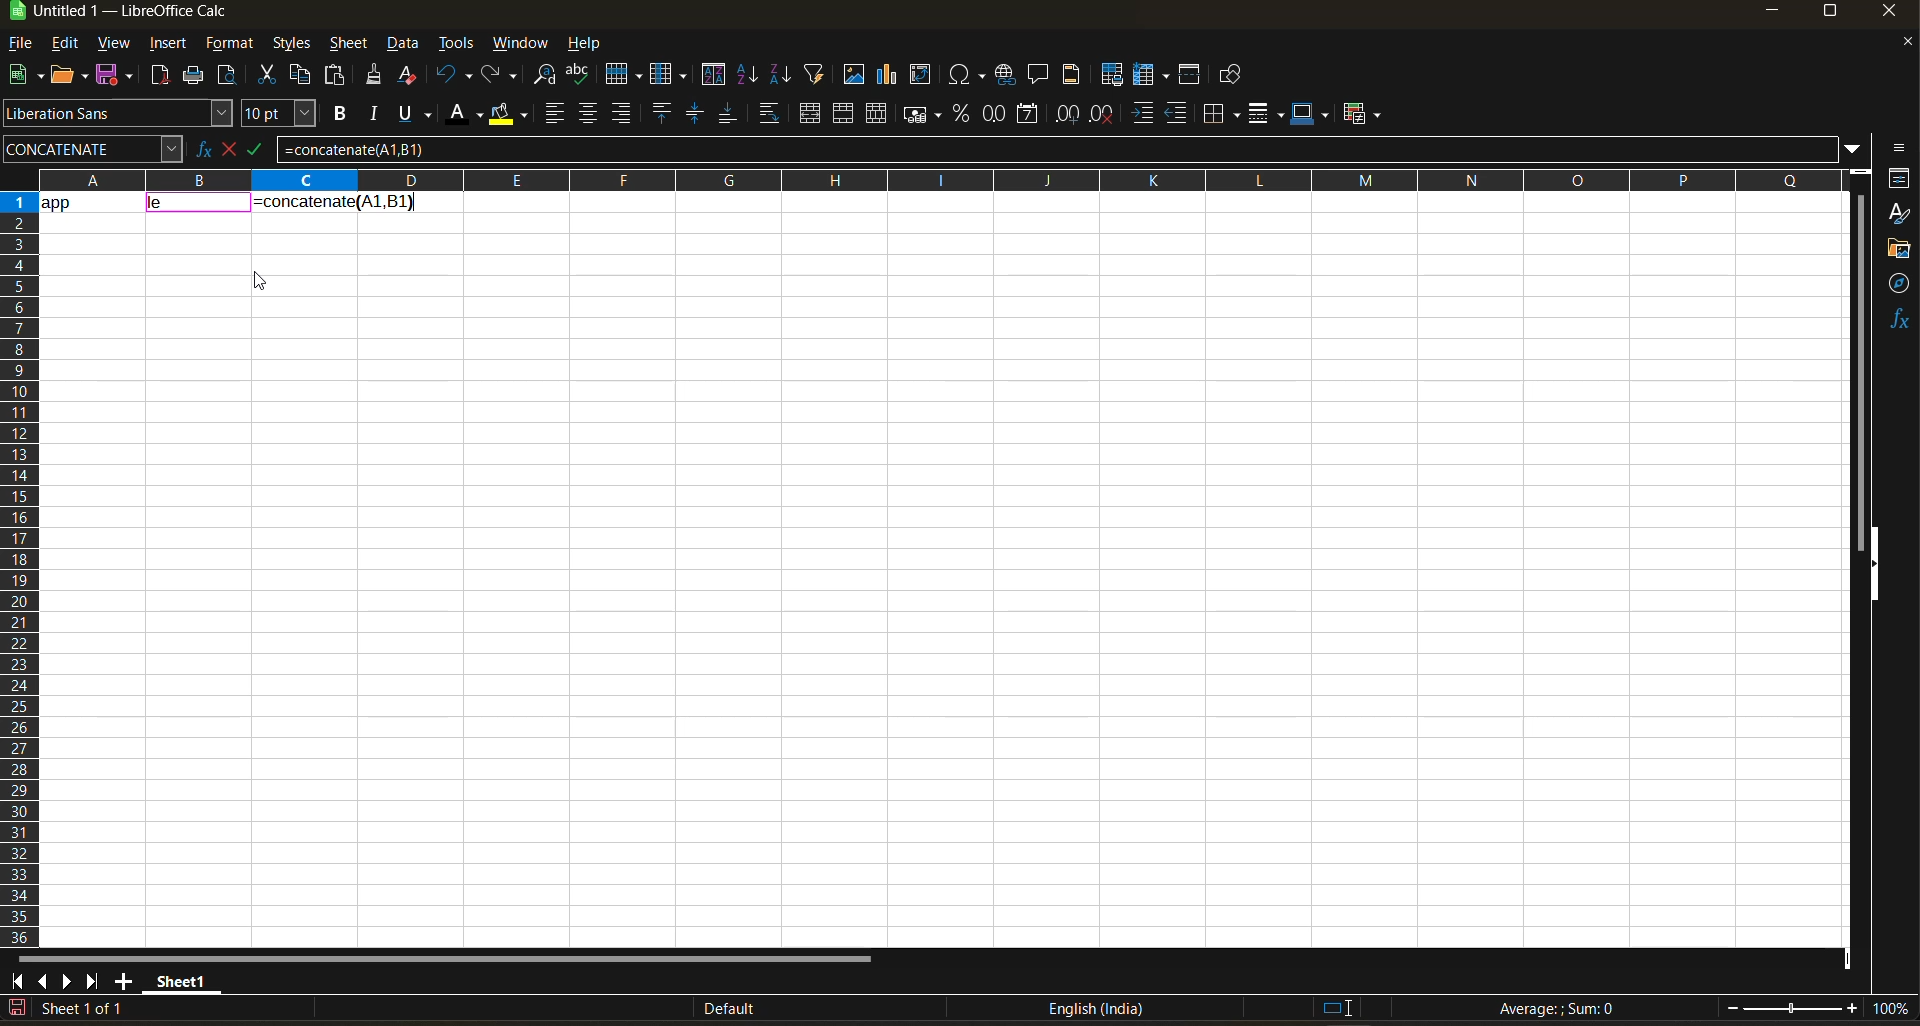 The height and width of the screenshot is (1026, 1920). I want to click on underline, so click(420, 113).